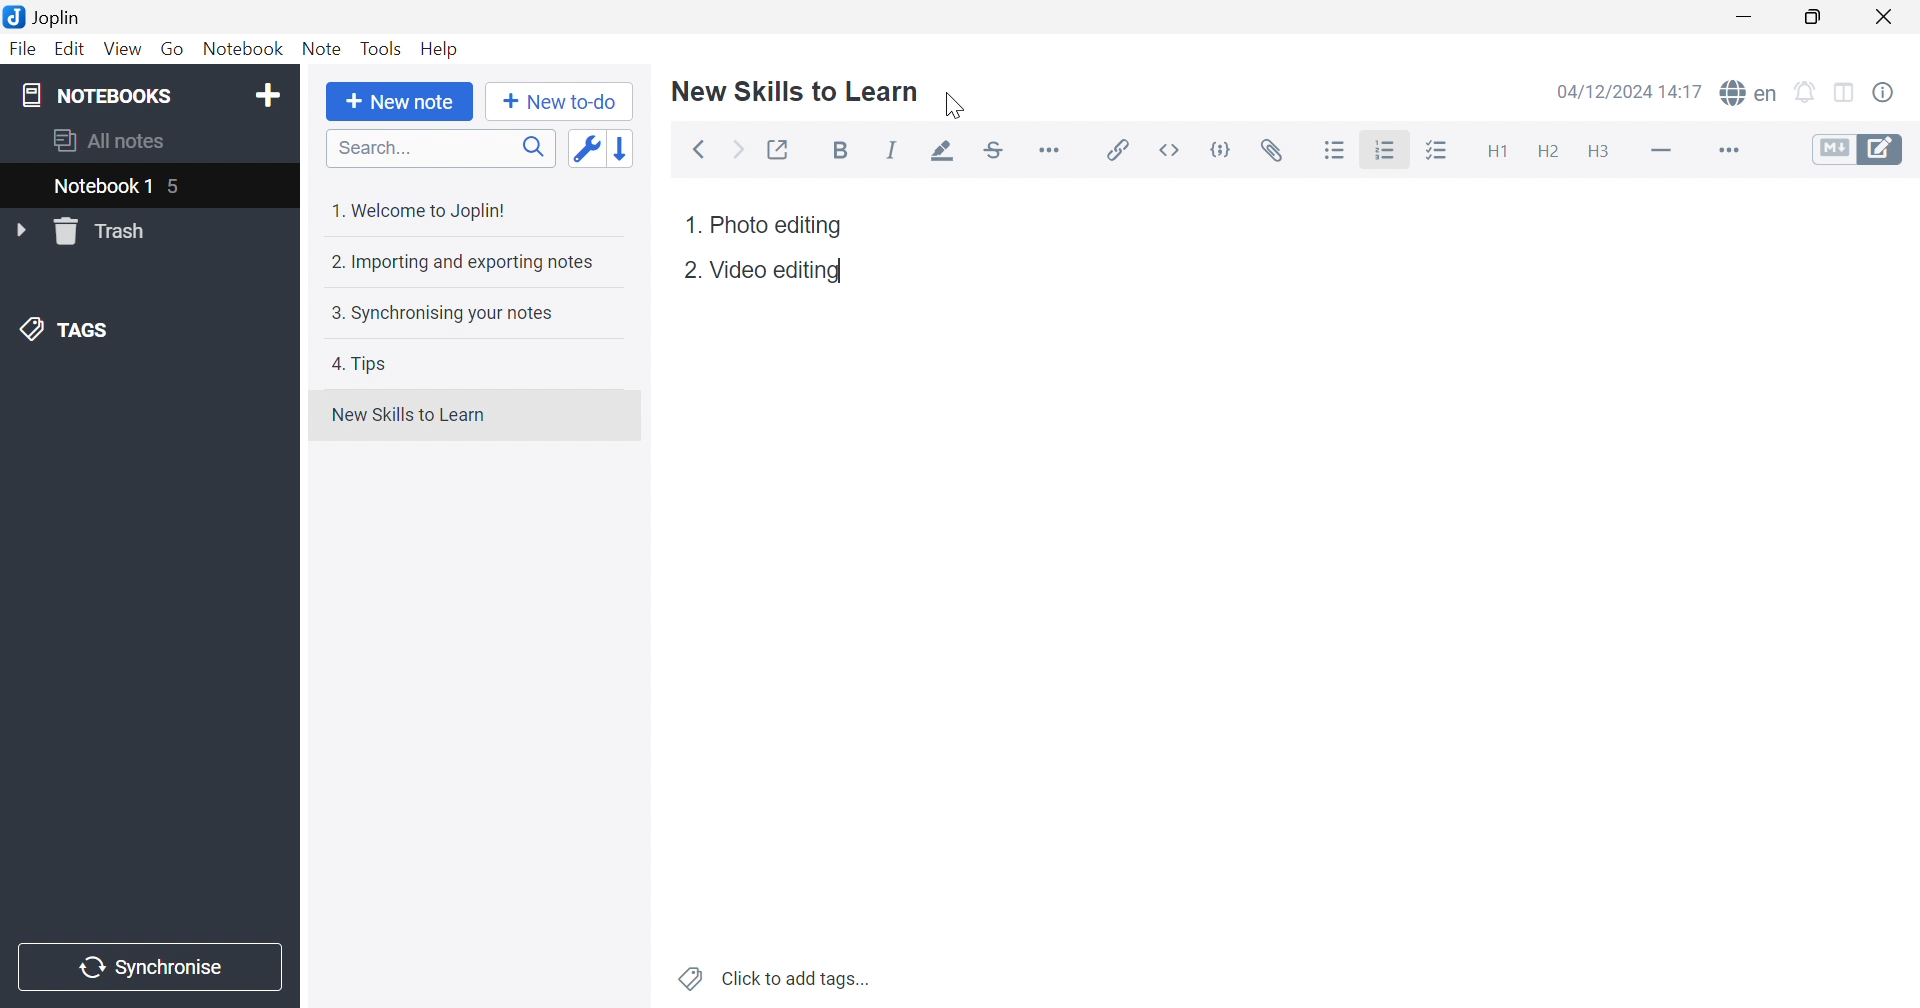 This screenshot has width=1920, height=1008. Describe the element at coordinates (796, 90) in the screenshot. I see `New Skills to Learn` at that location.